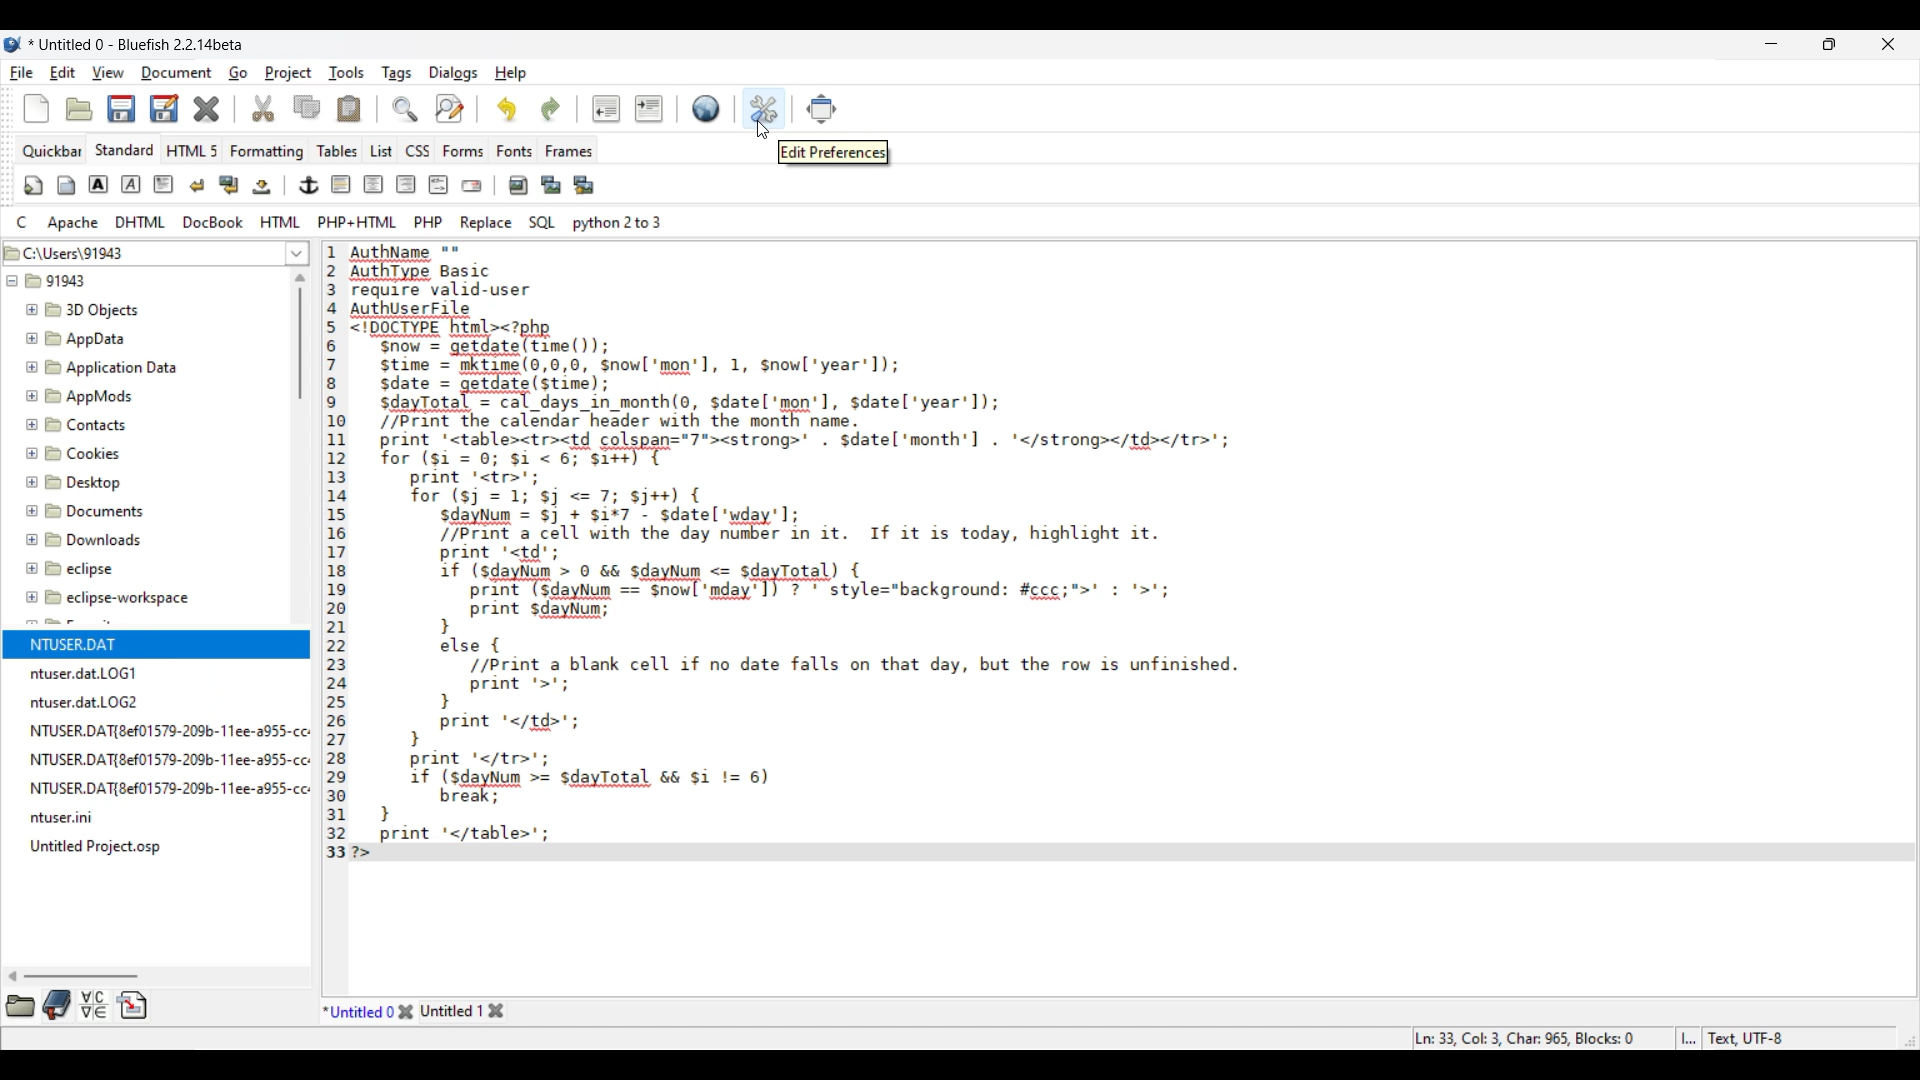  Describe the element at coordinates (1888, 44) in the screenshot. I see `Close interface` at that location.